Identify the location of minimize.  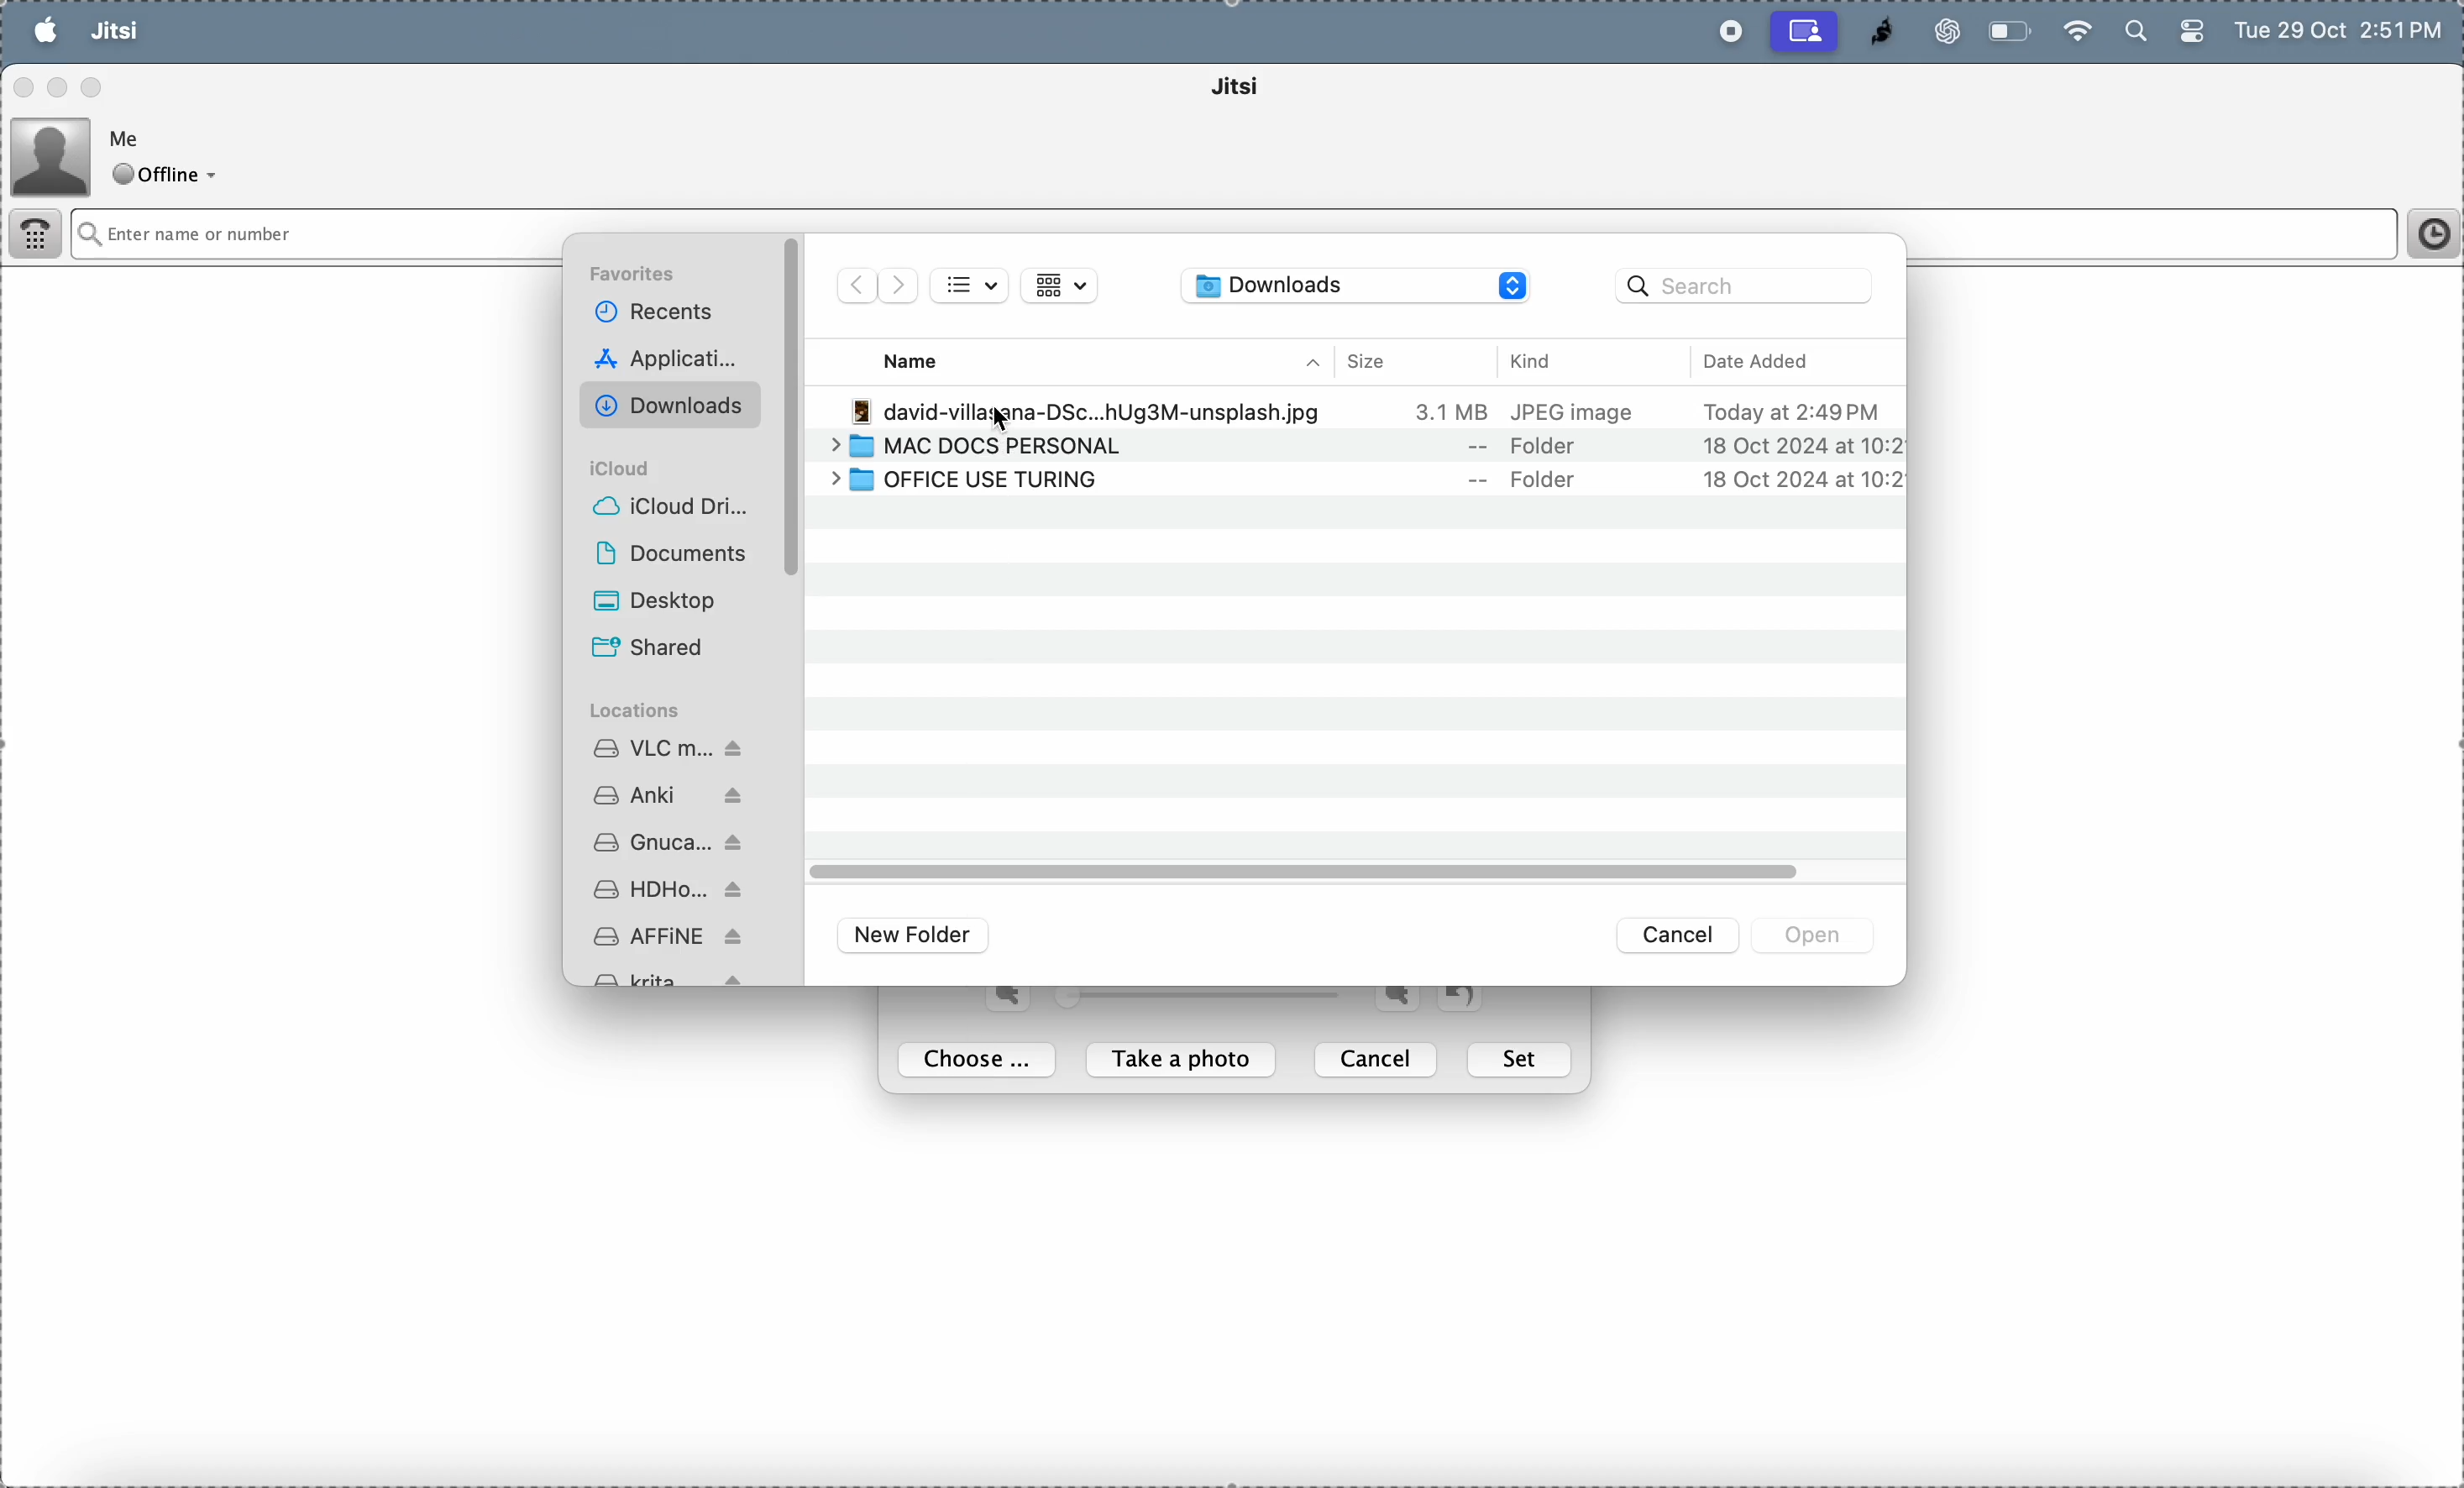
(61, 87).